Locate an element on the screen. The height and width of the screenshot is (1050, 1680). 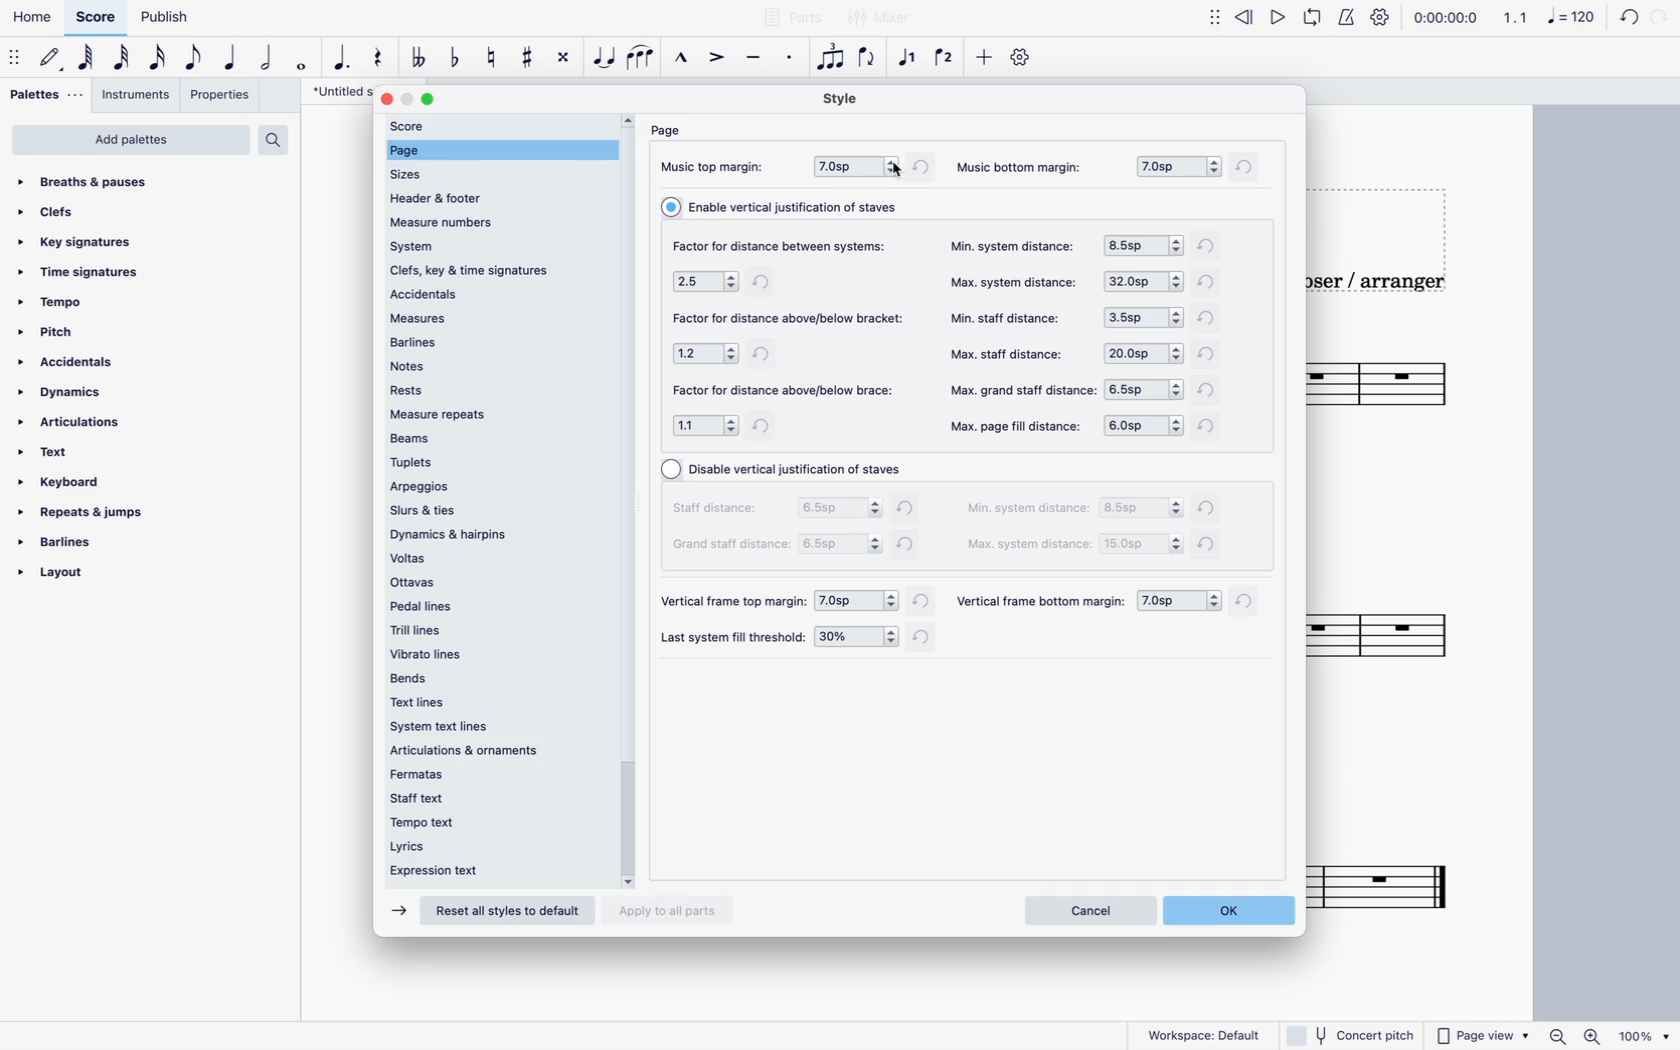
options is located at coordinates (856, 601).